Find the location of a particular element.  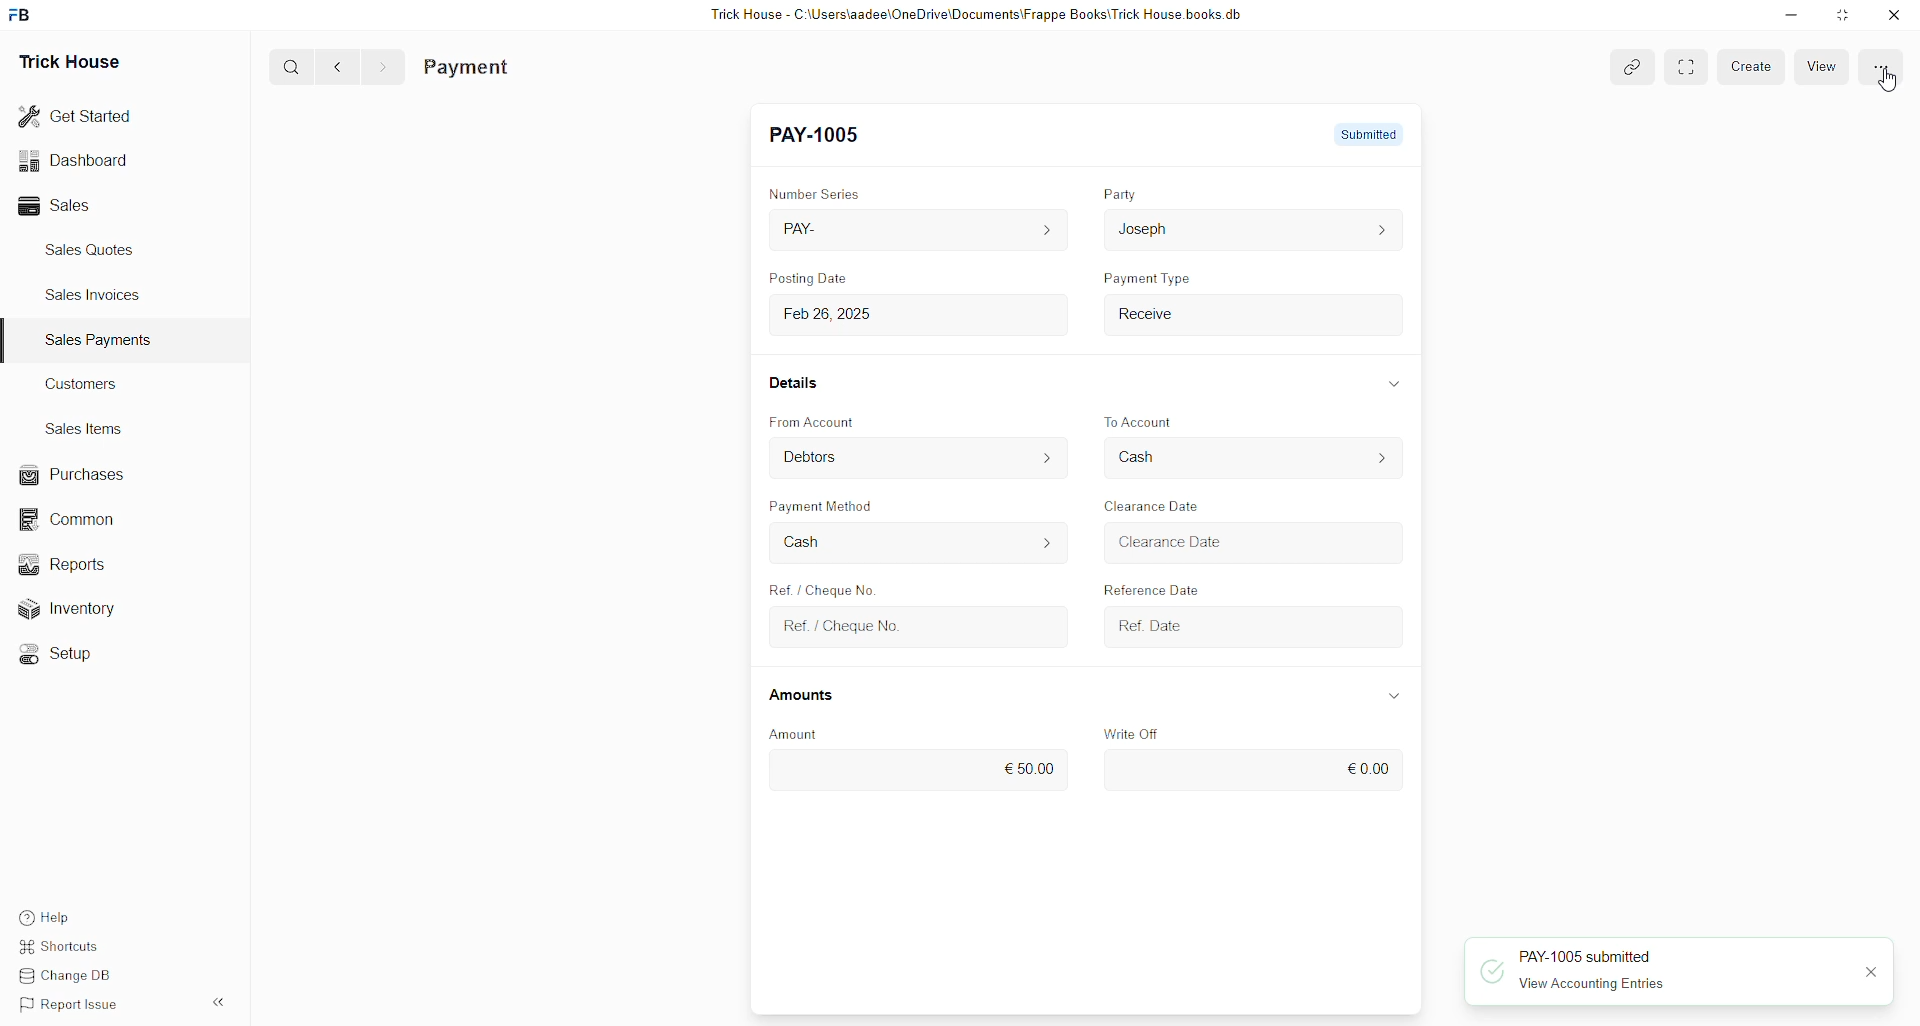

Common is located at coordinates (76, 521).